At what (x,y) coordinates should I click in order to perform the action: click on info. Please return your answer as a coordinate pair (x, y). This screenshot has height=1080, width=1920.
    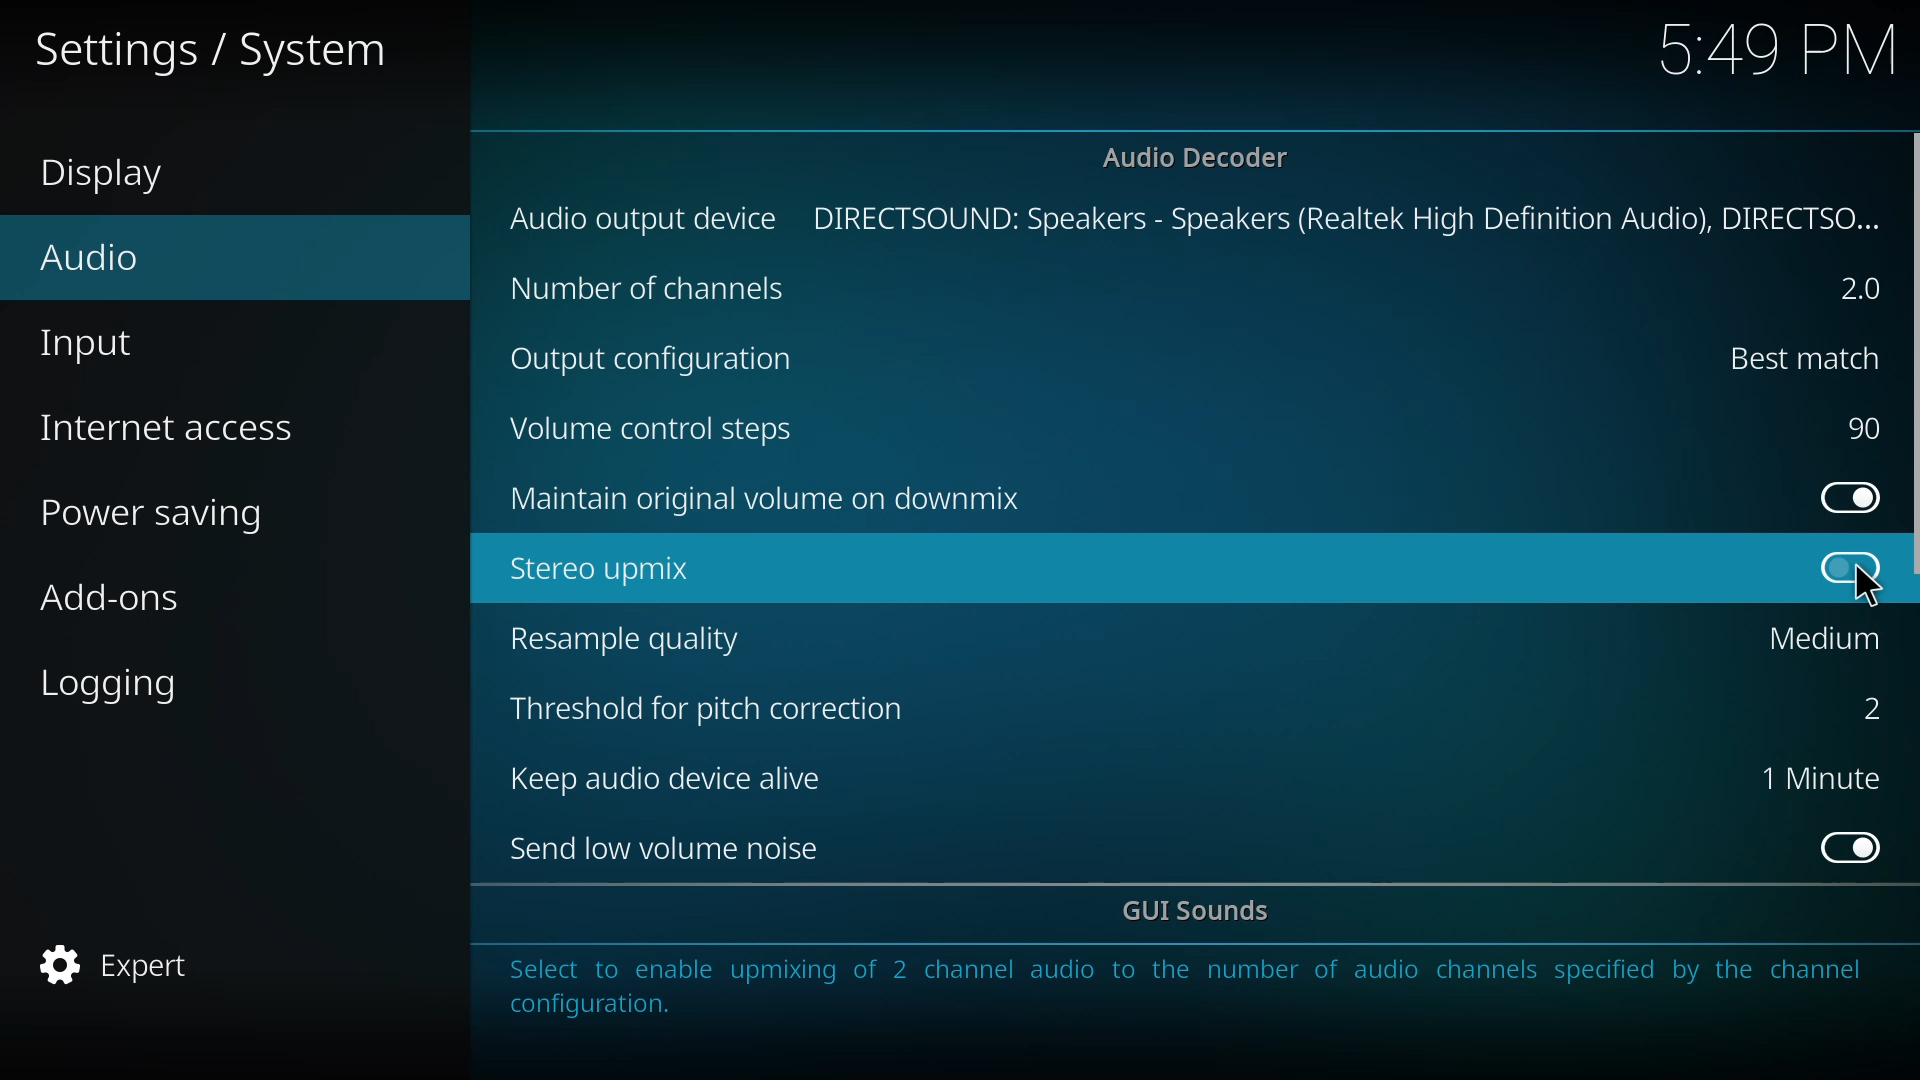
    Looking at the image, I should click on (1186, 997).